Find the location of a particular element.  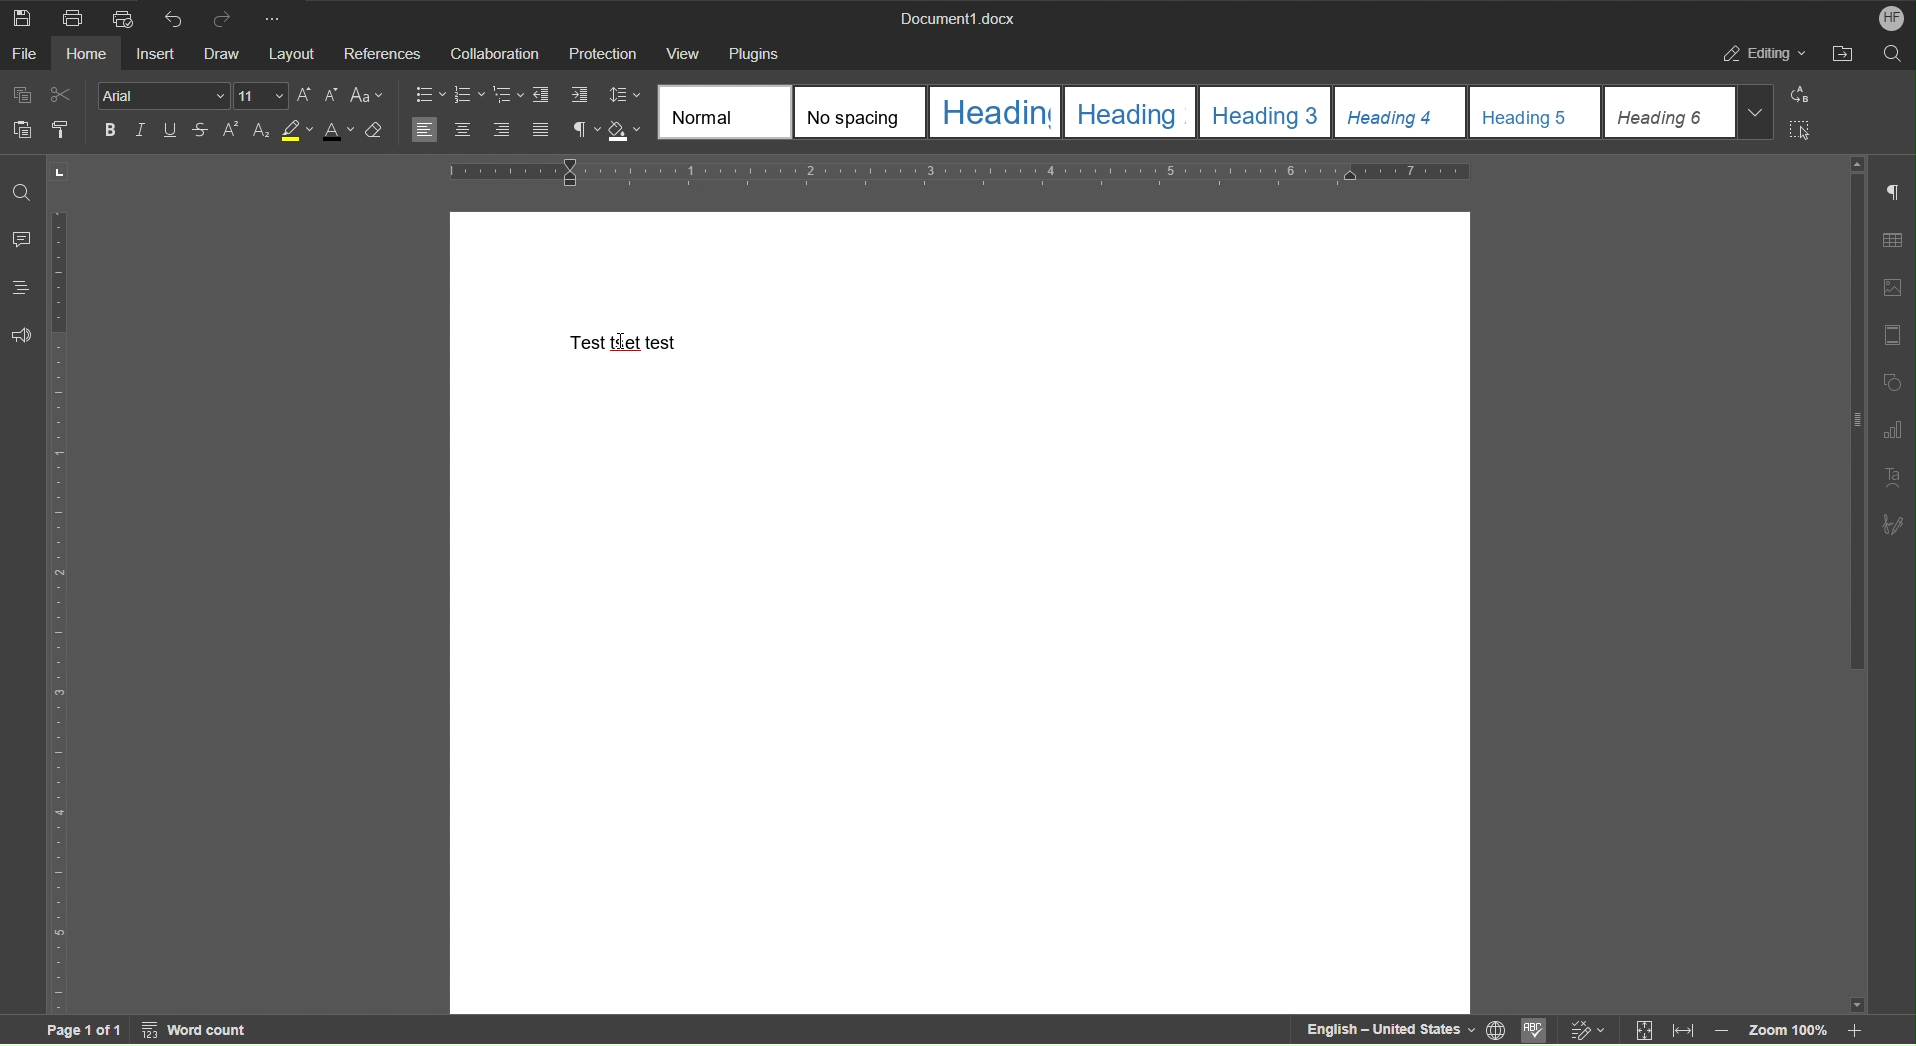

Heading 3 is located at coordinates (1268, 112).